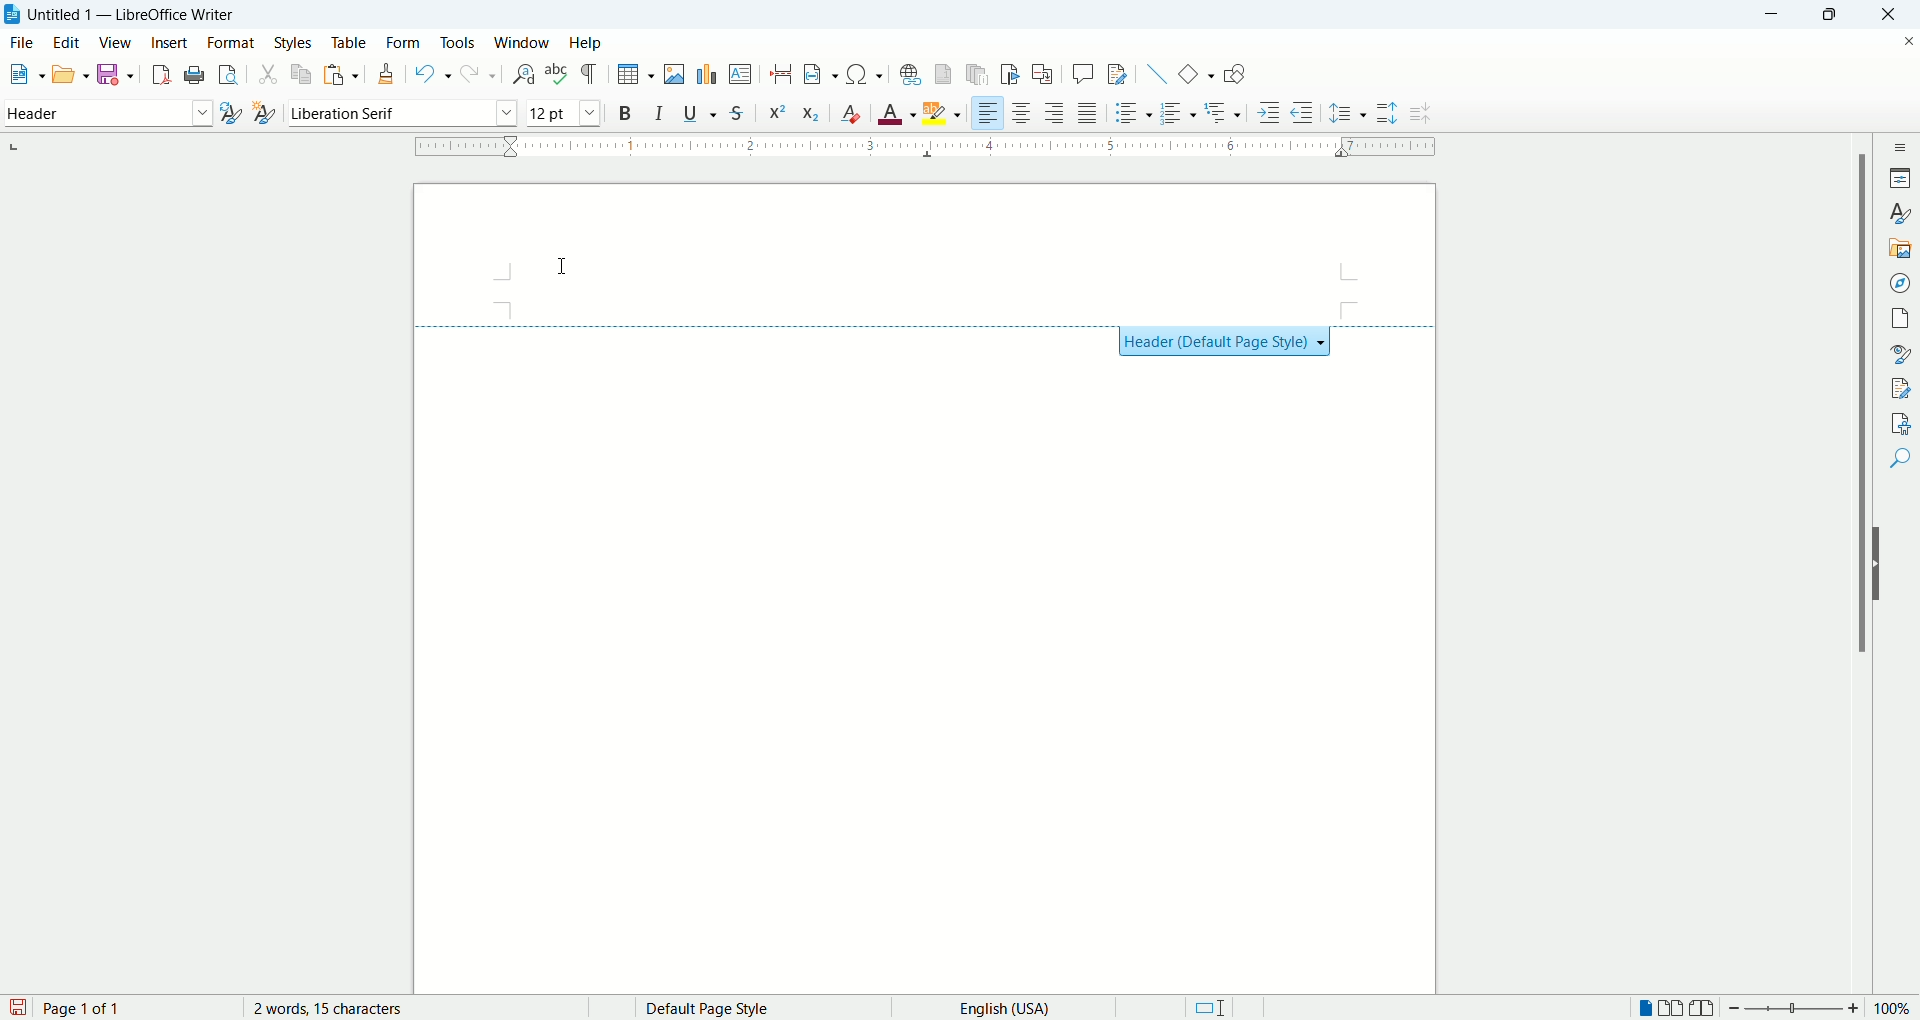 The image size is (1920, 1020). What do you see at coordinates (231, 74) in the screenshot?
I see `print preview` at bounding box center [231, 74].